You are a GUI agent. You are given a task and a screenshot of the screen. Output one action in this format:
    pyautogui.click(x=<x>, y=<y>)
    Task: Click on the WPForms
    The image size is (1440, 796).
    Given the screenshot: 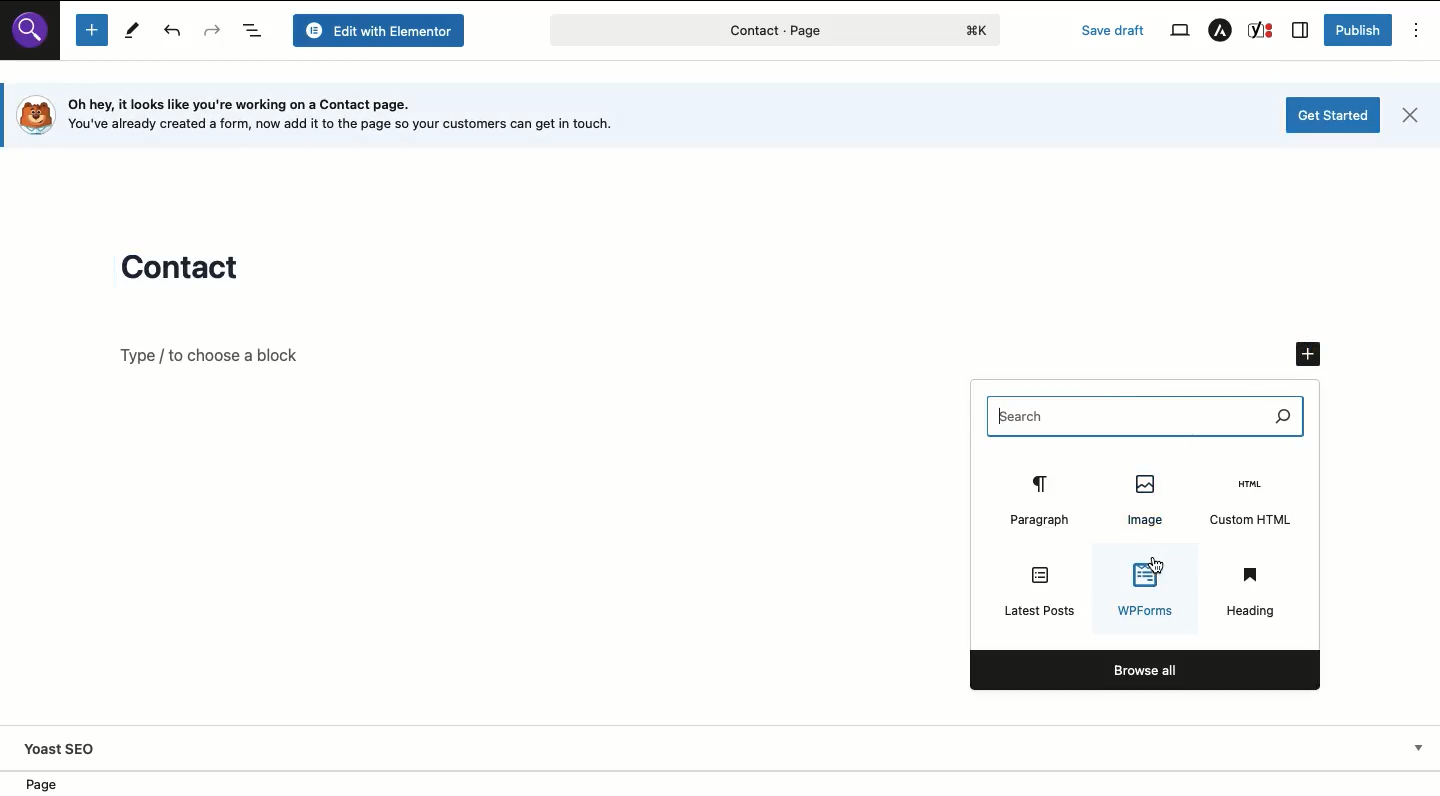 What is the action you would take?
    pyautogui.click(x=1142, y=592)
    